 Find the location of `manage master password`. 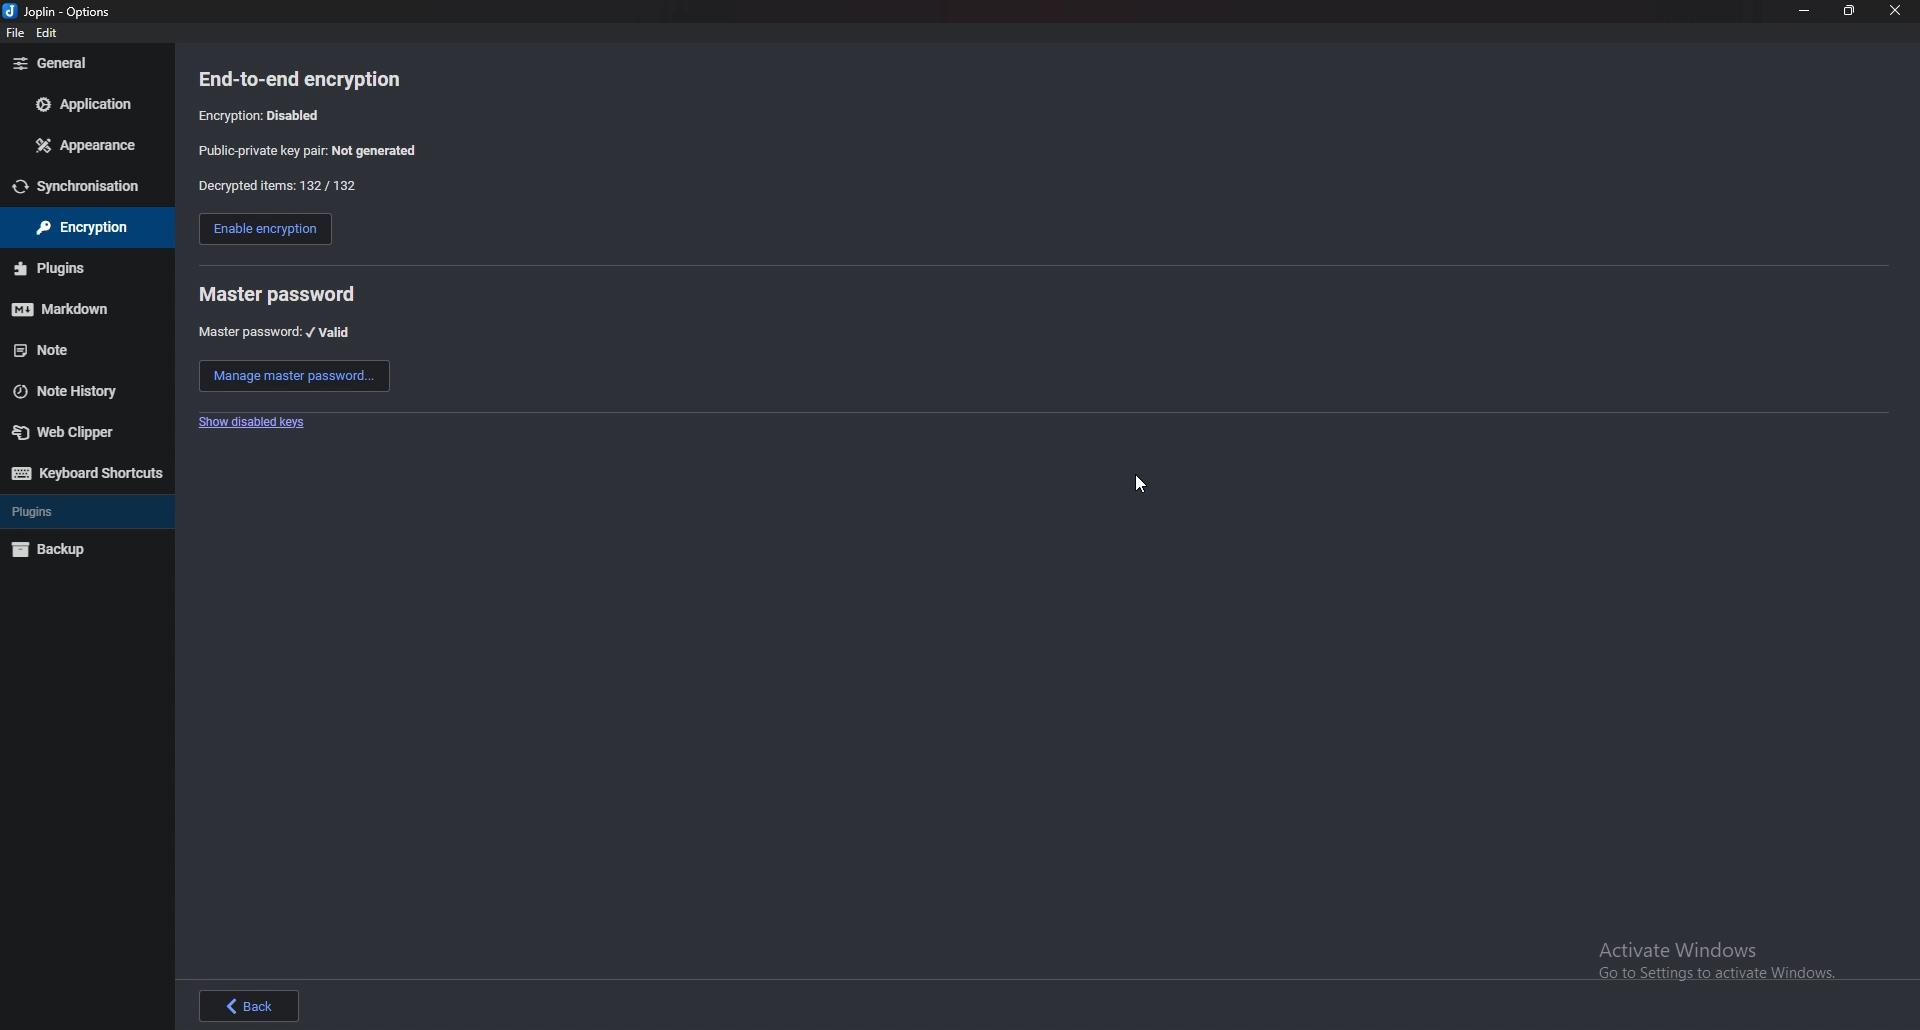

manage master password is located at coordinates (295, 376).